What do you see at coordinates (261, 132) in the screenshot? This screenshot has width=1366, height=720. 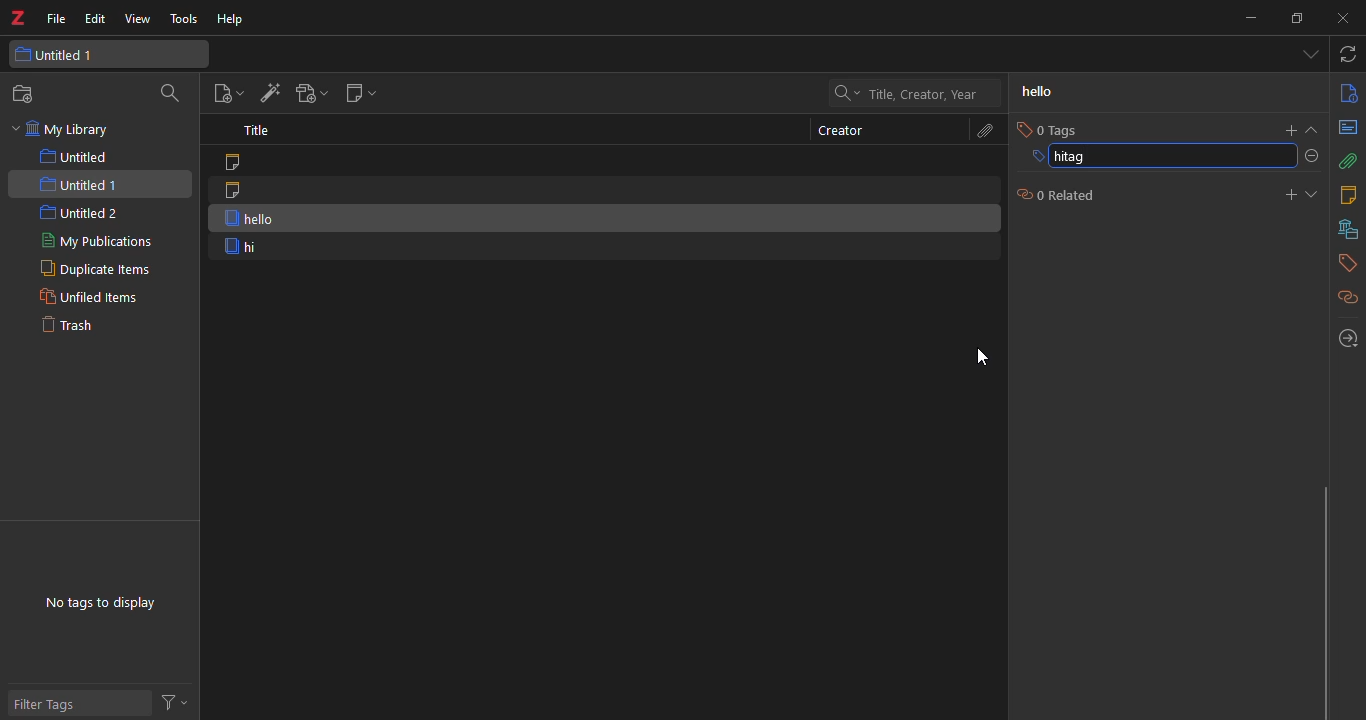 I see `title` at bounding box center [261, 132].